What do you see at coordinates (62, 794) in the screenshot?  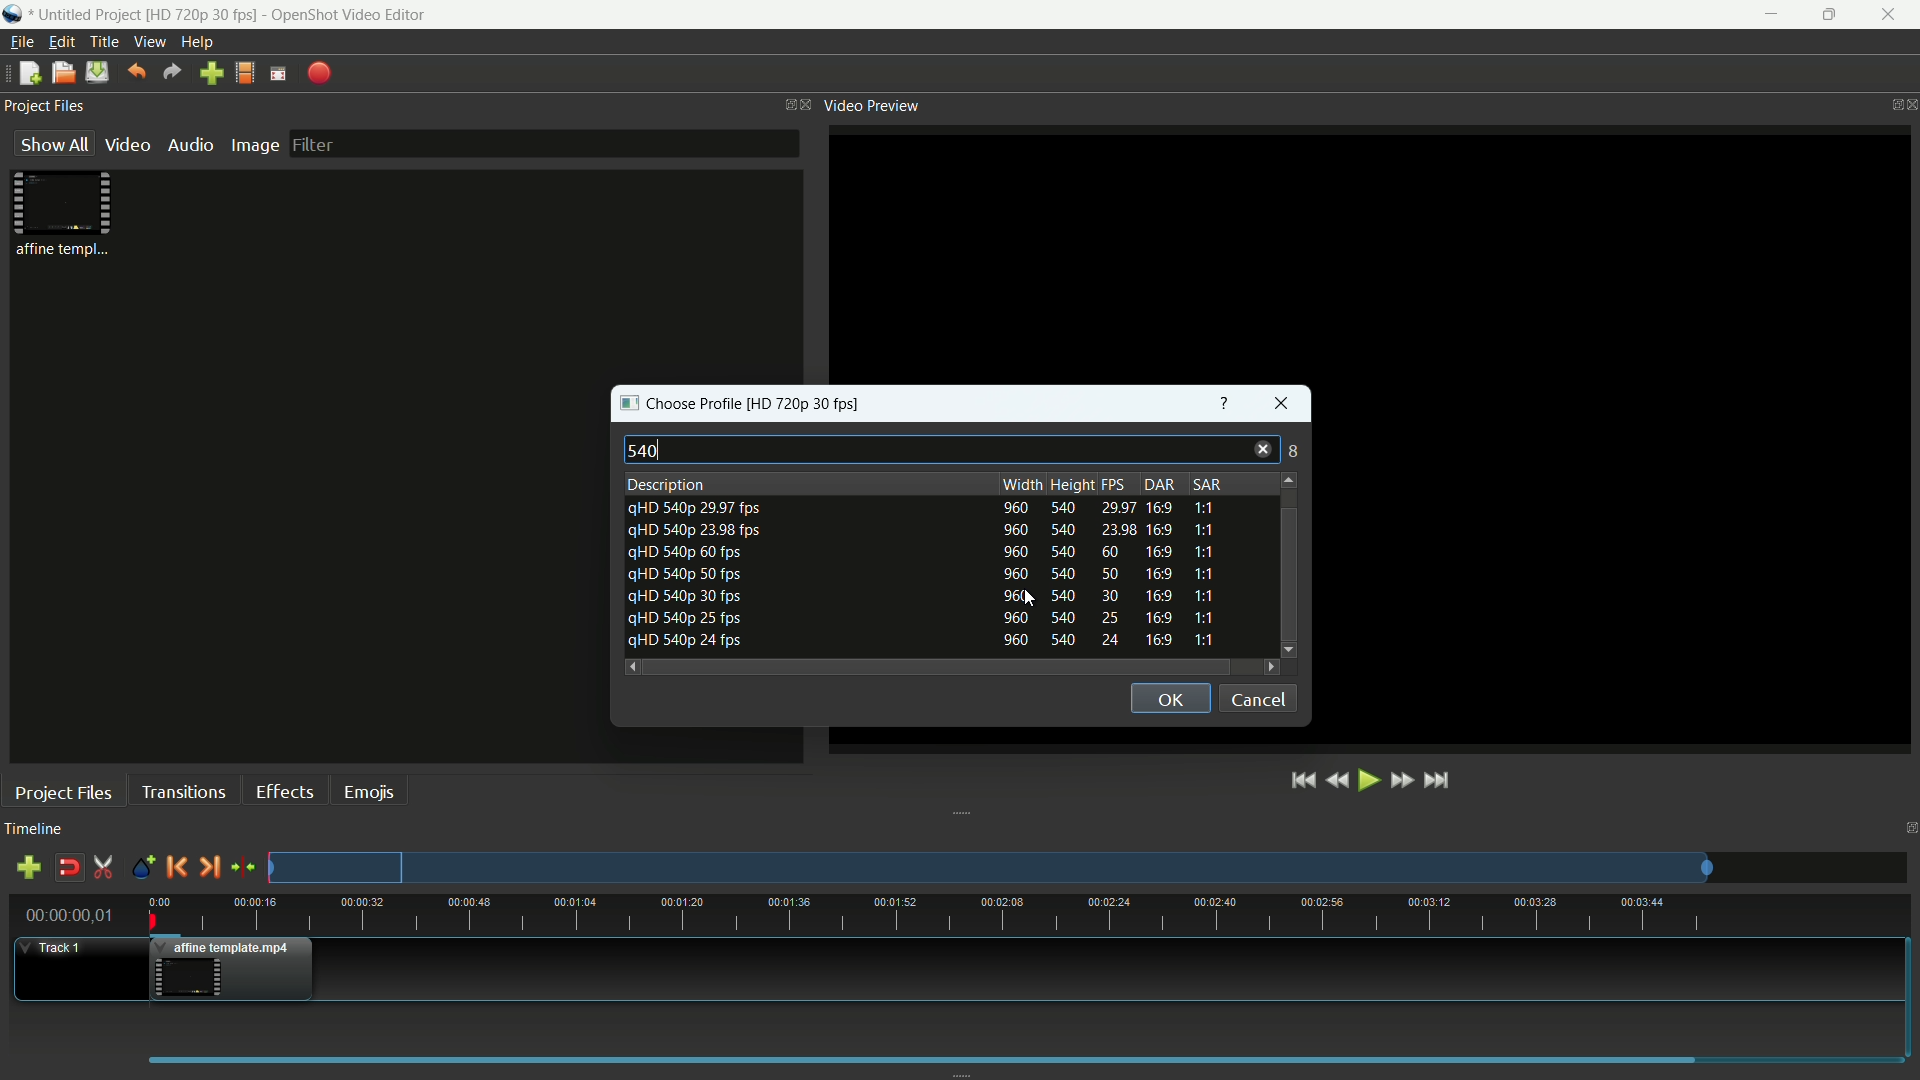 I see `project files` at bounding box center [62, 794].